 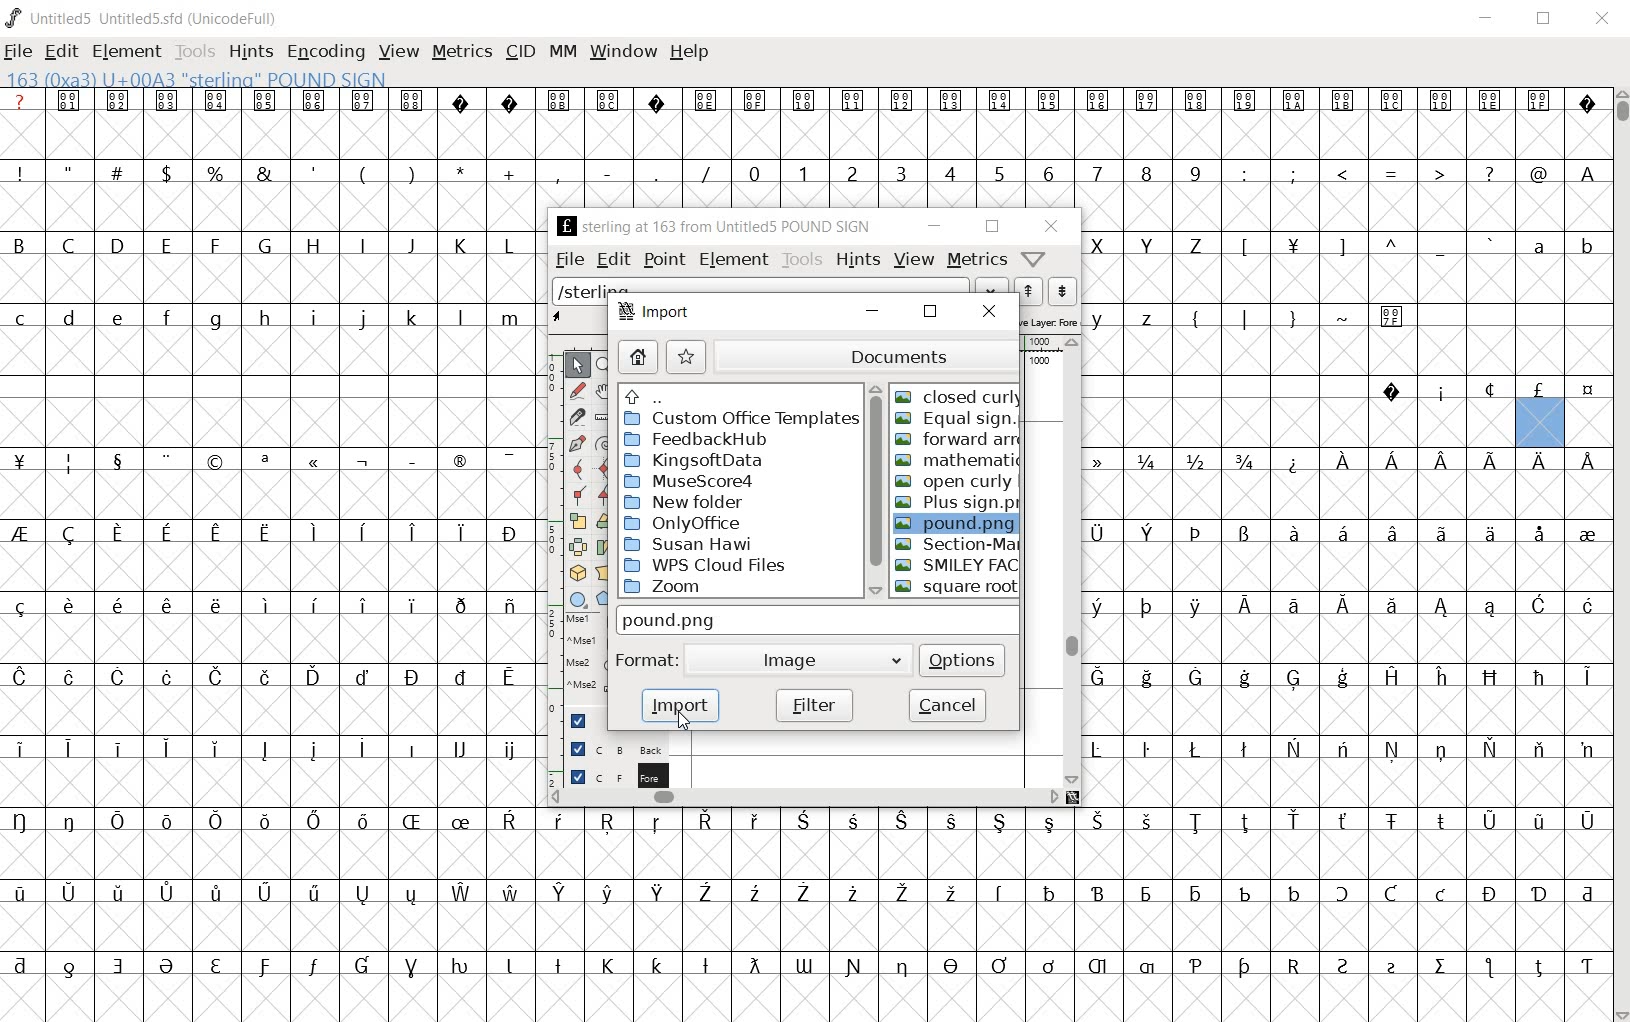 What do you see at coordinates (950, 821) in the screenshot?
I see `Symbol` at bounding box center [950, 821].